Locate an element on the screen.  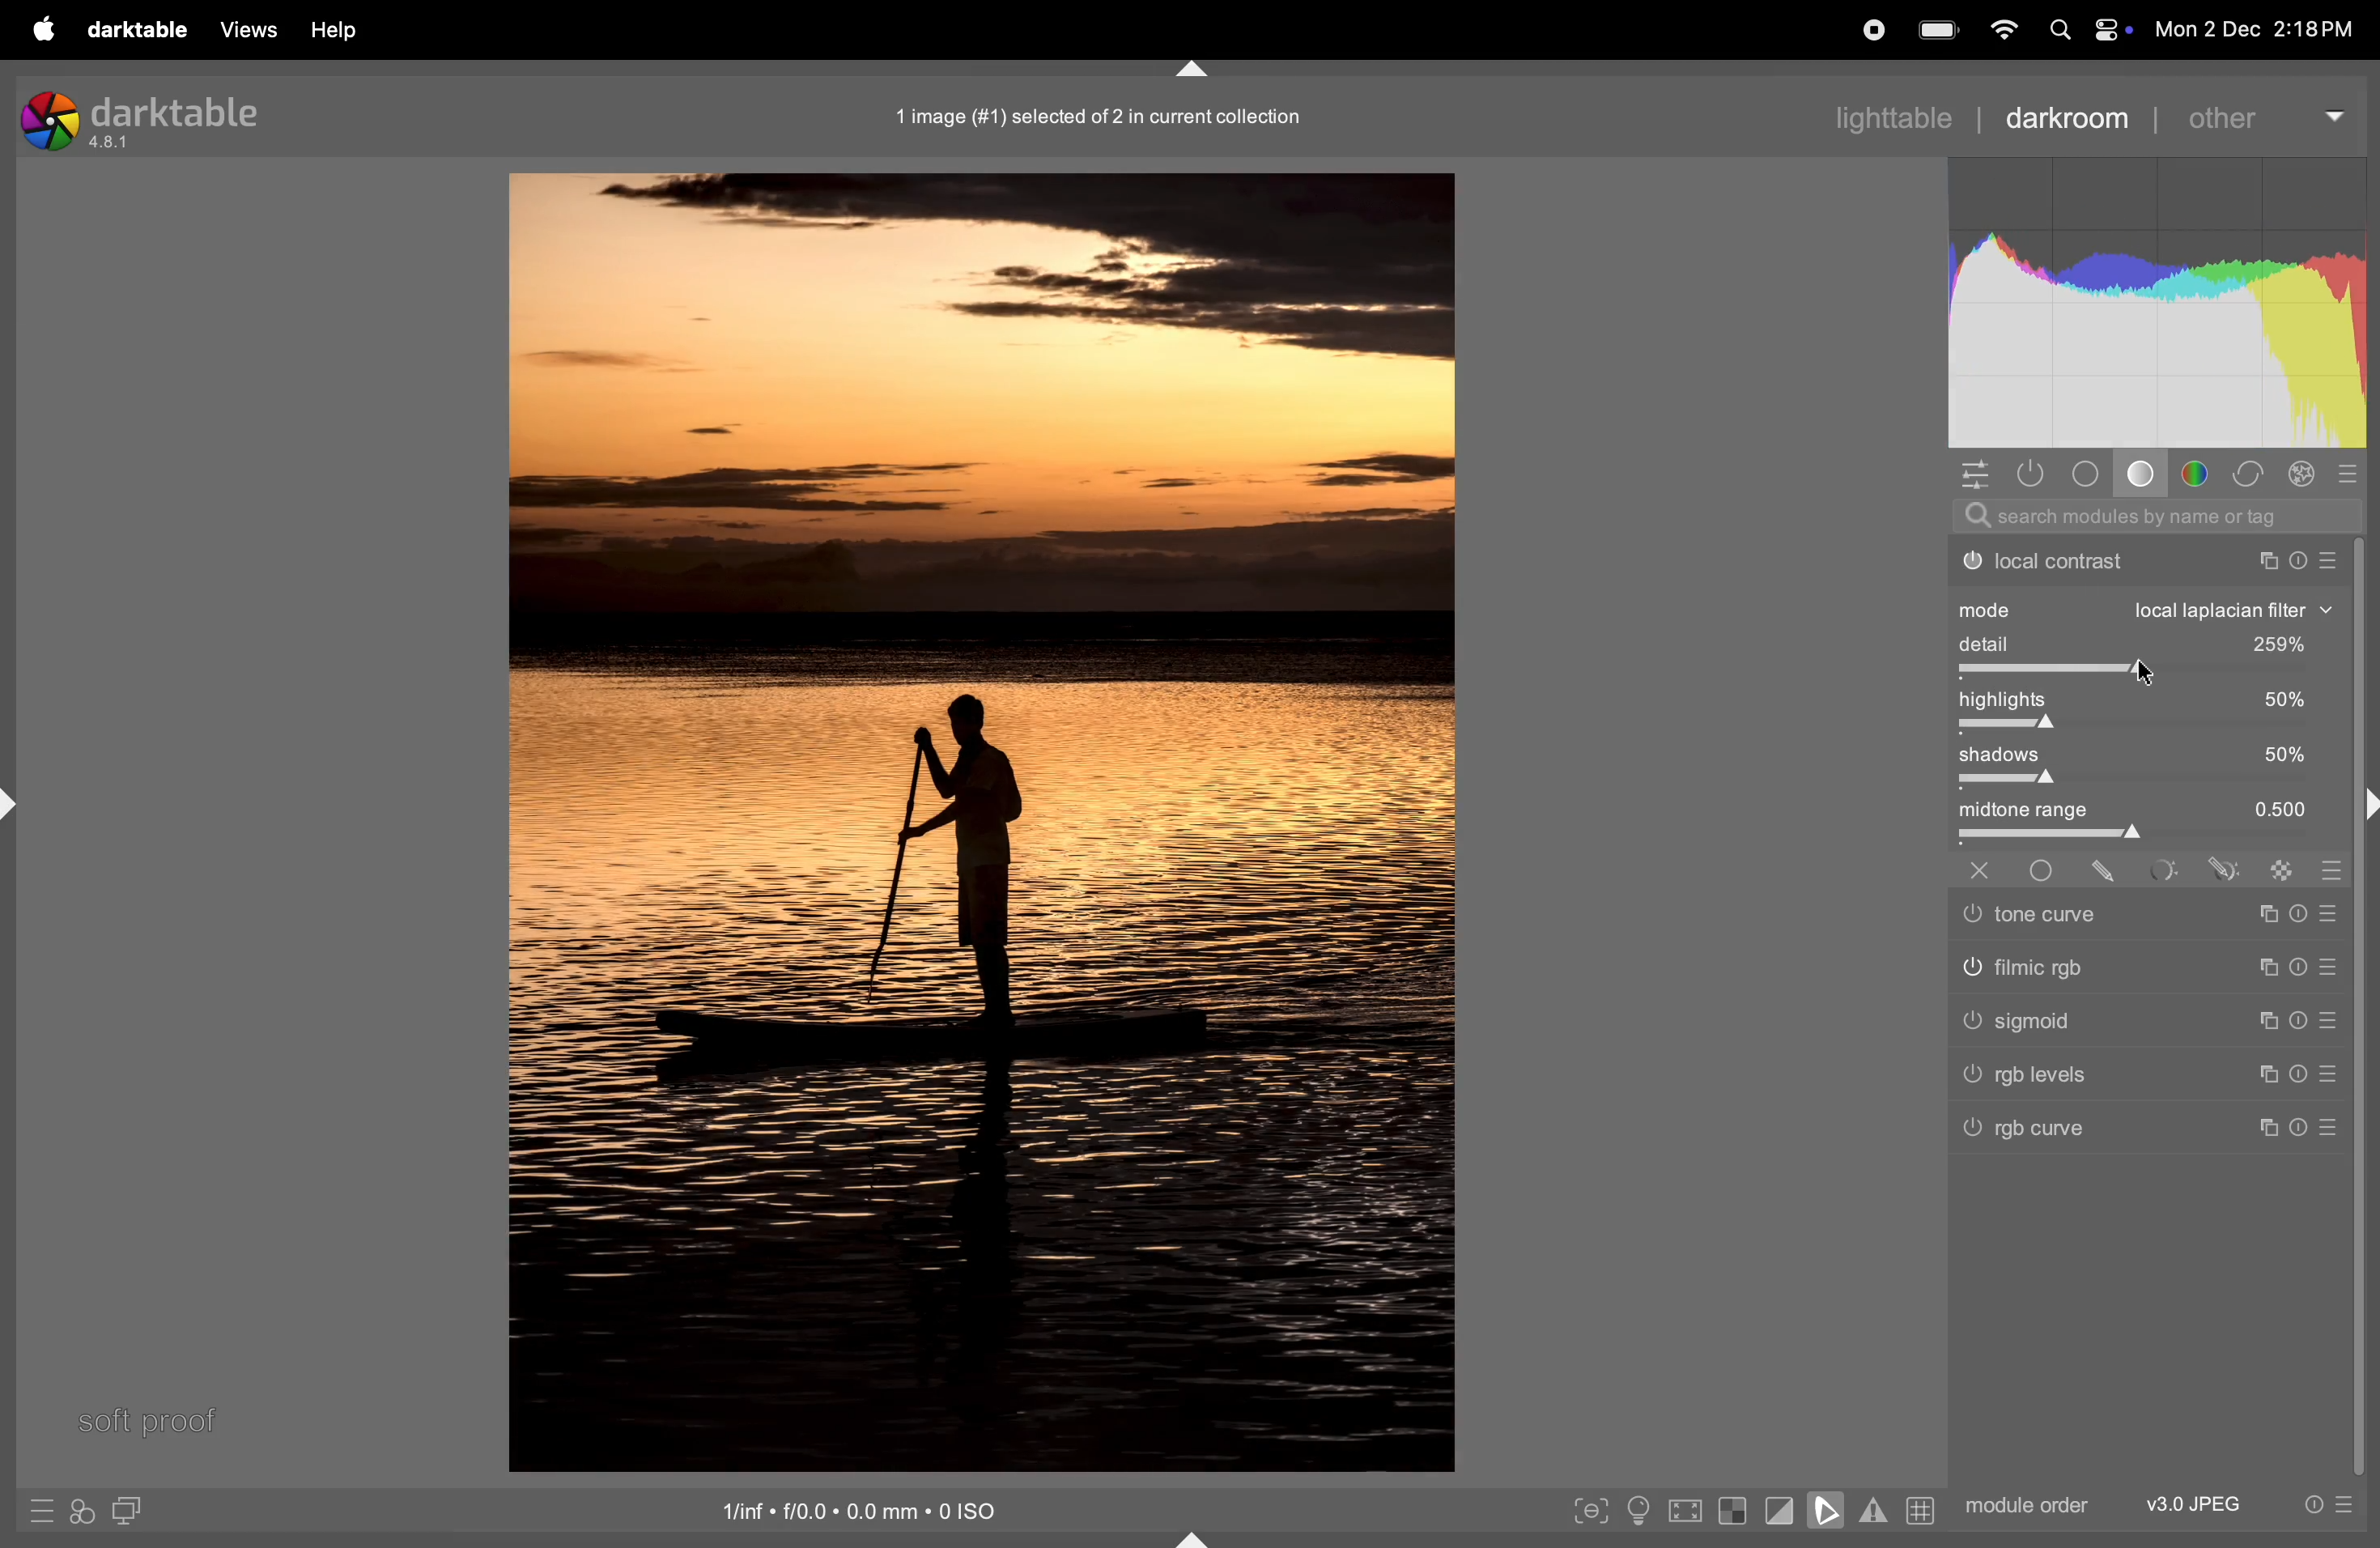
toggle peak foucisng mode is located at coordinates (1589, 1509).